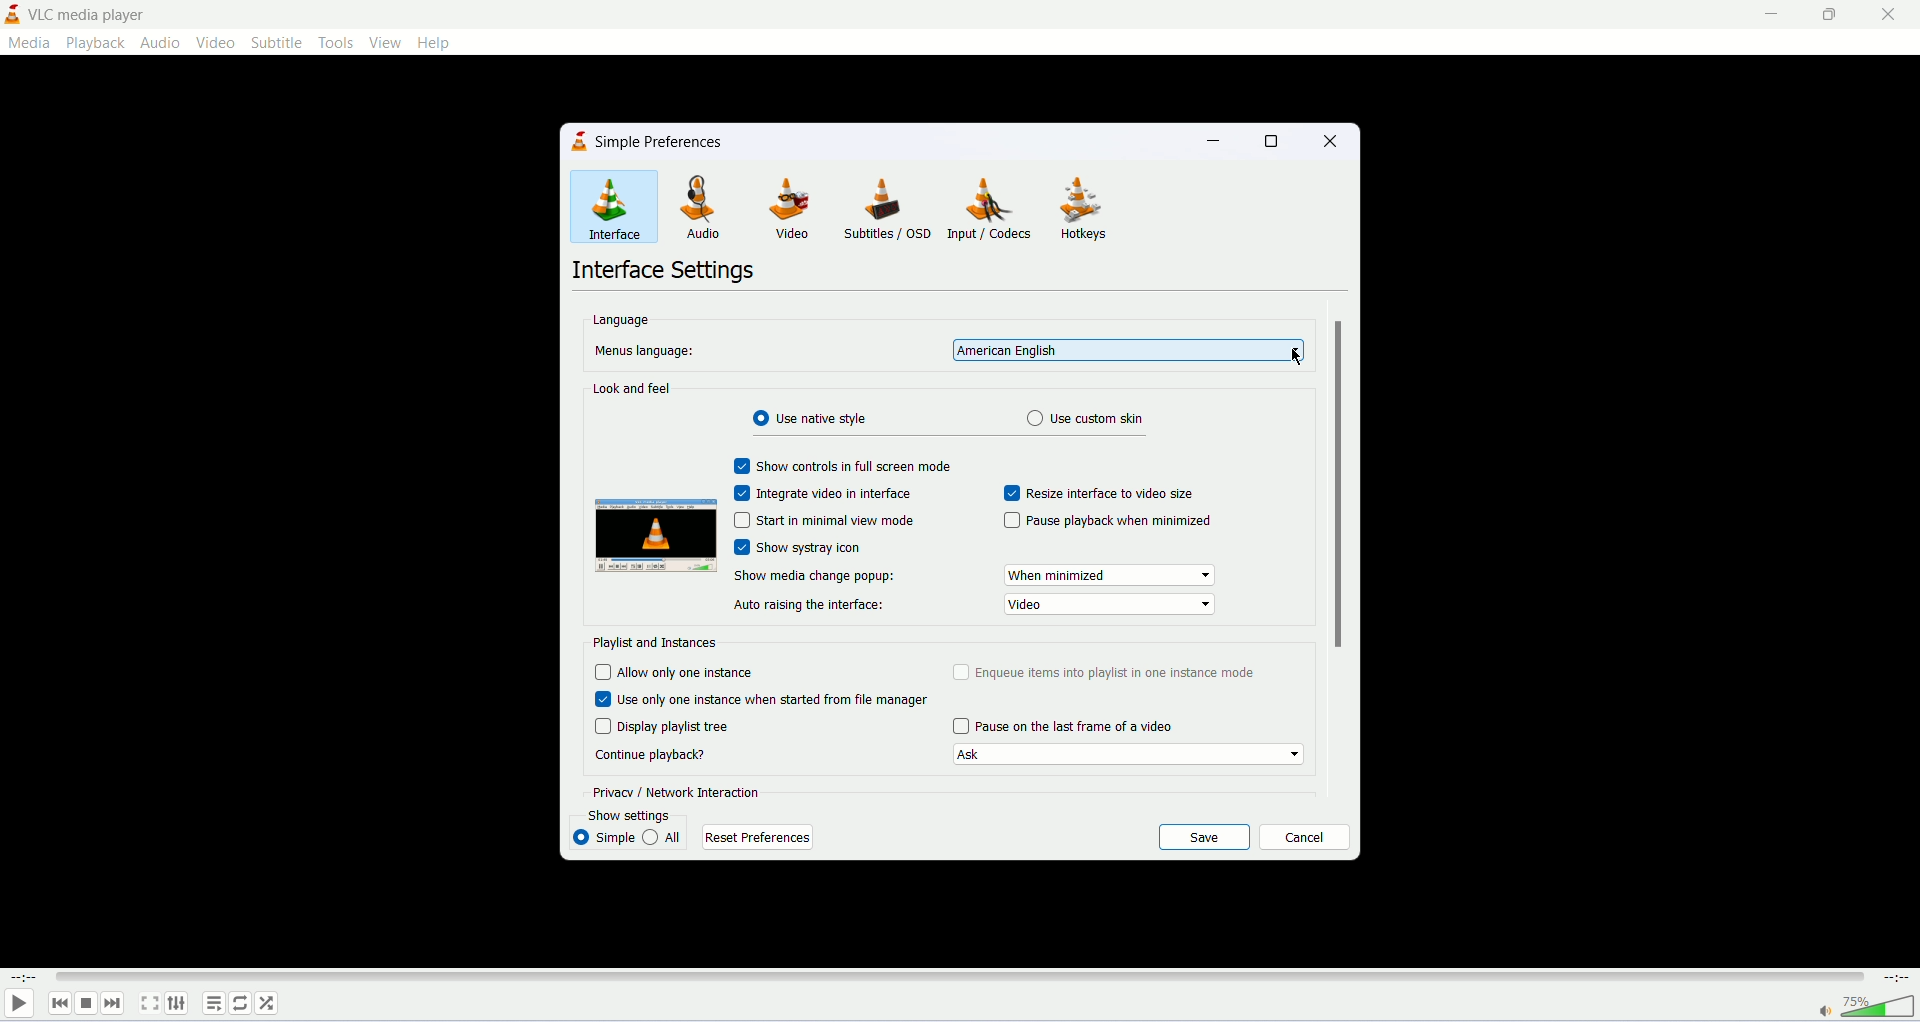  I want to click on maximize, so click(1828, 18).